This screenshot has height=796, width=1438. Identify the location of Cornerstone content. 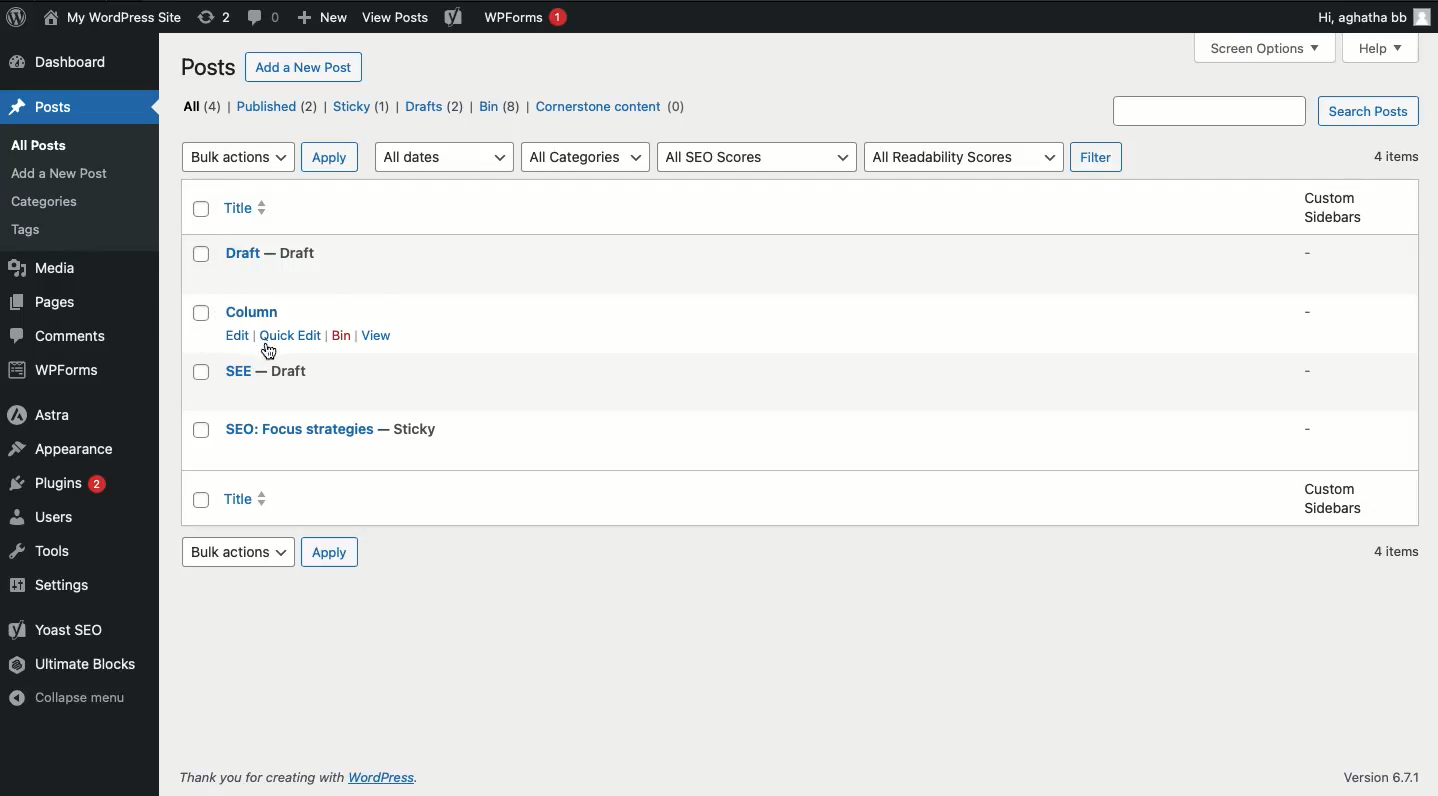
(614, 109).